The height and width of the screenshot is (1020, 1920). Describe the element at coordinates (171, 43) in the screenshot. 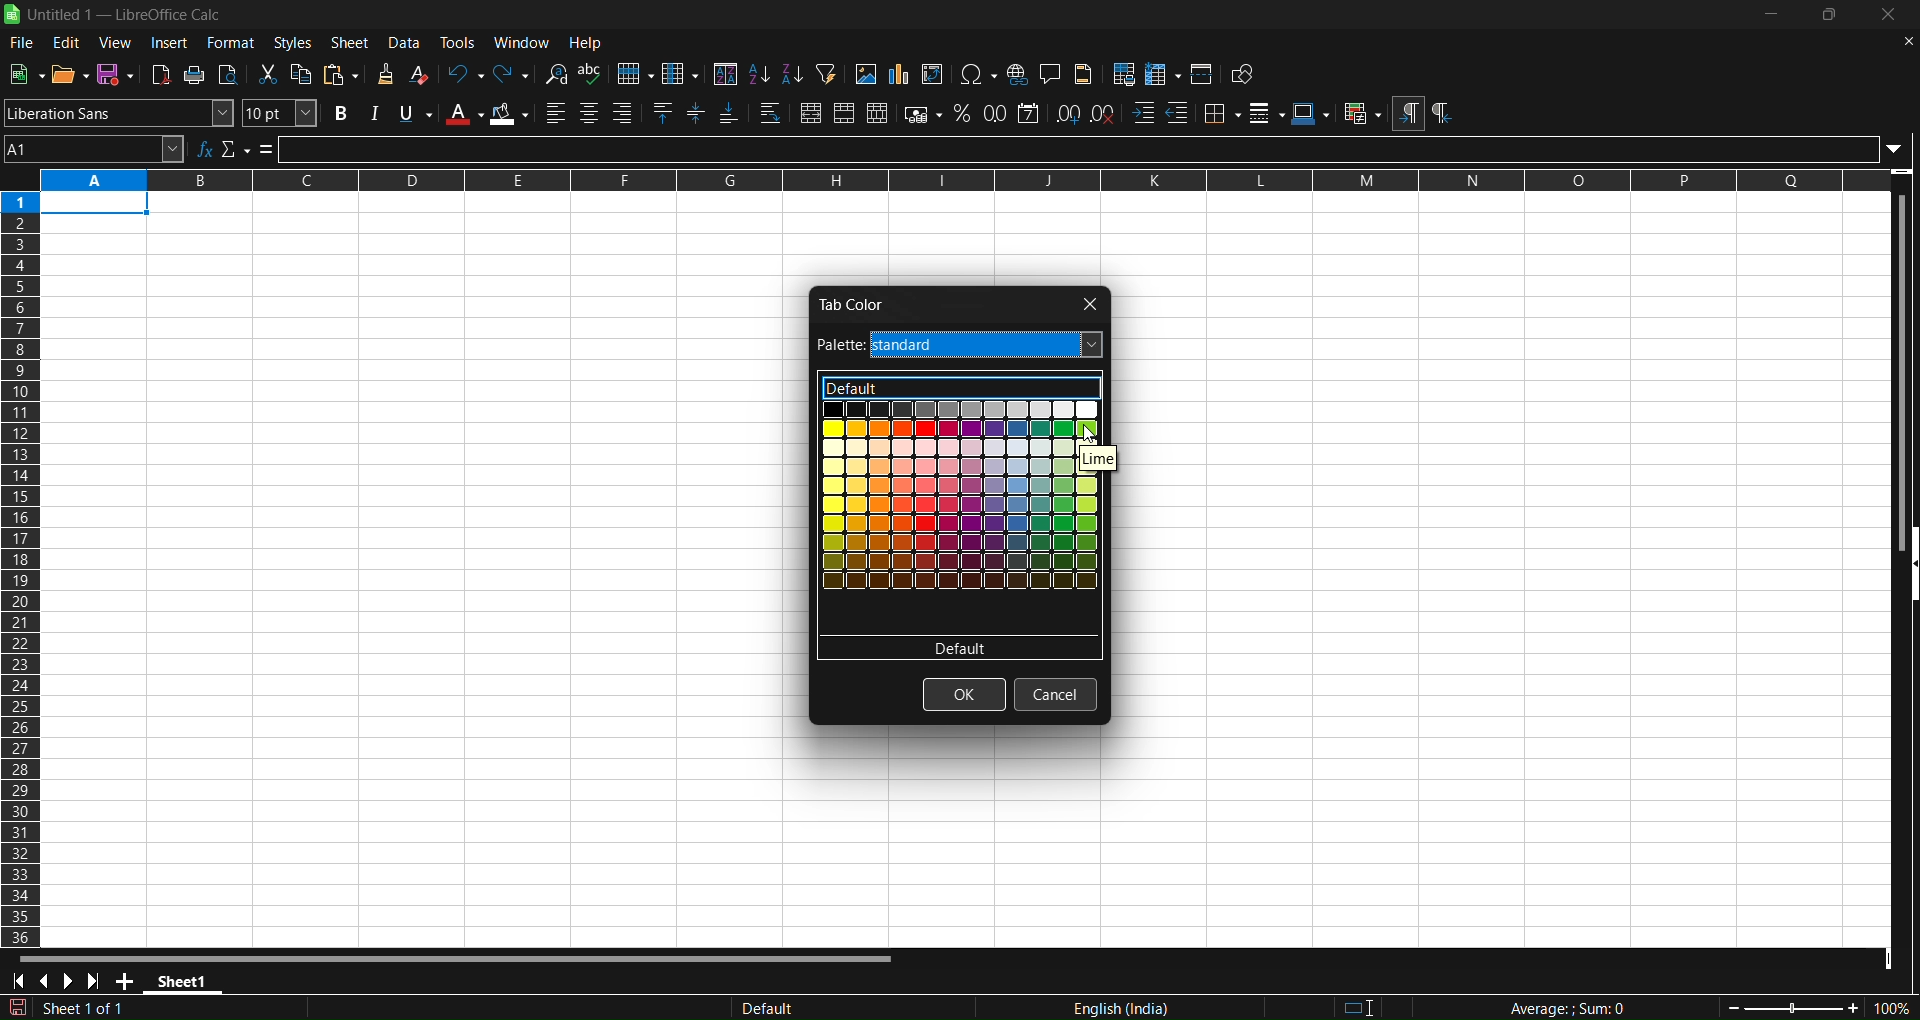

I see `insert` at that location.